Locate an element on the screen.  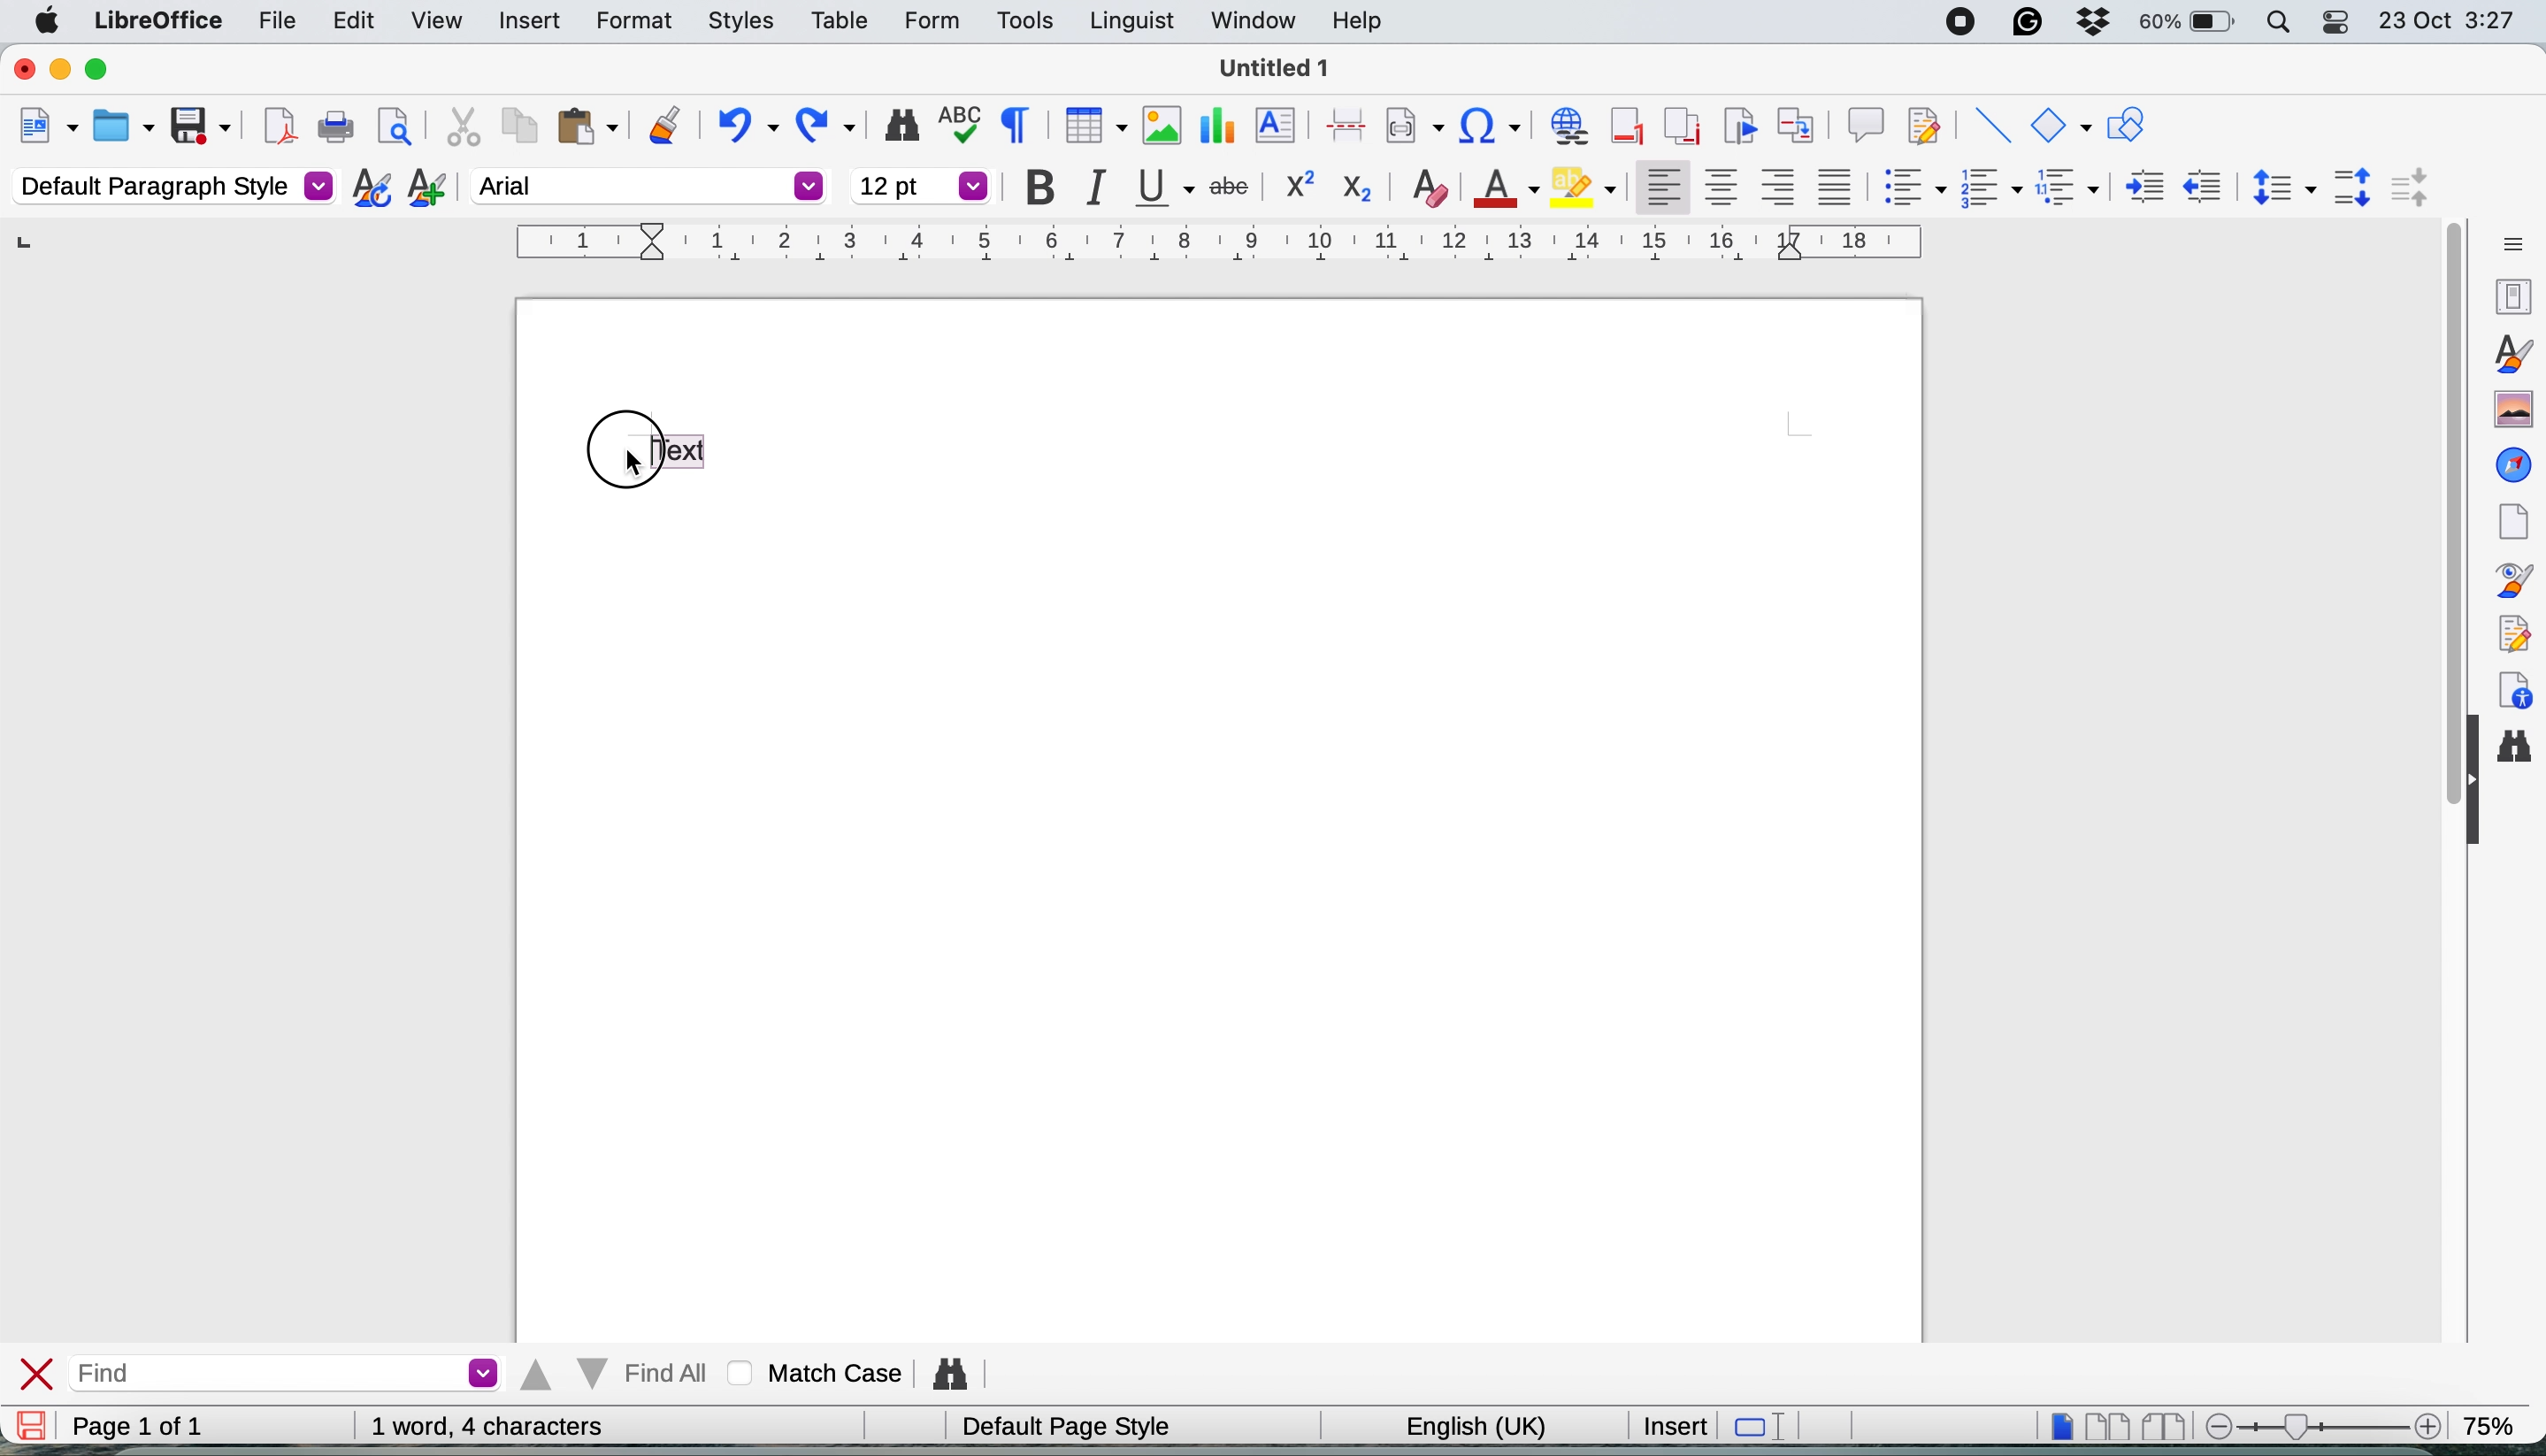
insert bookmark is located at coordinates (1739, 127).